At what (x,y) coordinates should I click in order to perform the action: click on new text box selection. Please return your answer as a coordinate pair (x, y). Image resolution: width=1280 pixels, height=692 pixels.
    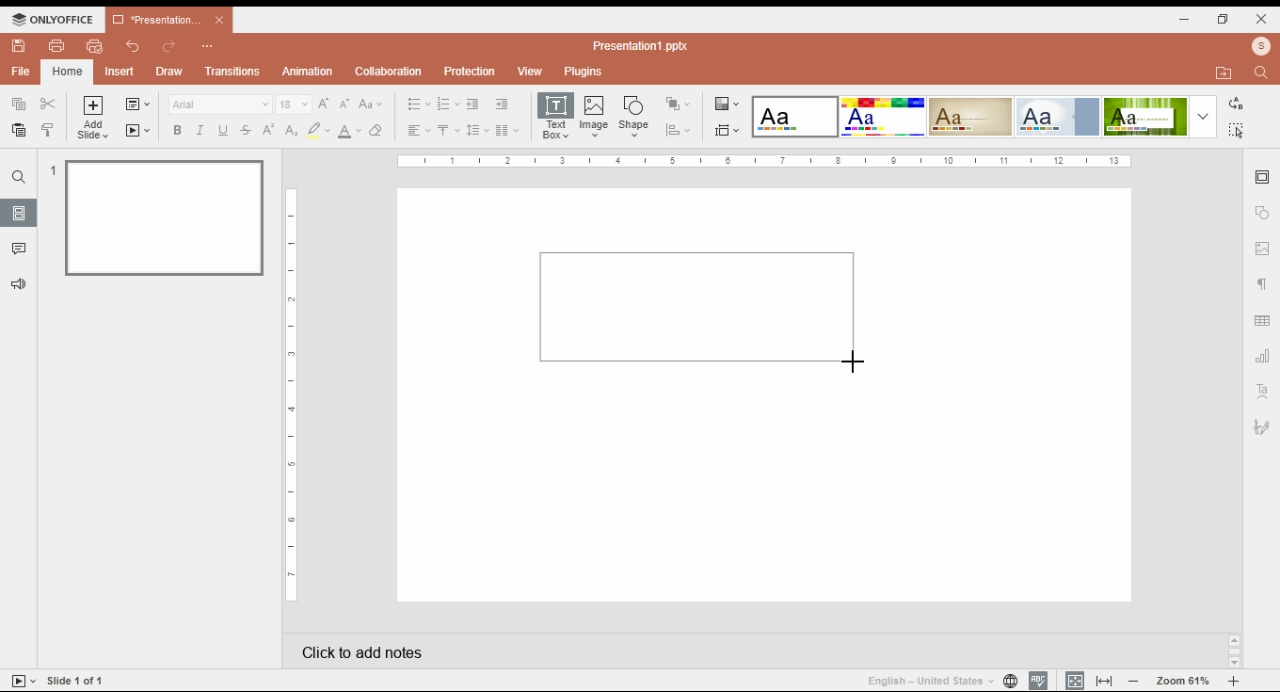
    Looking at the image, I should click on (694, 308).